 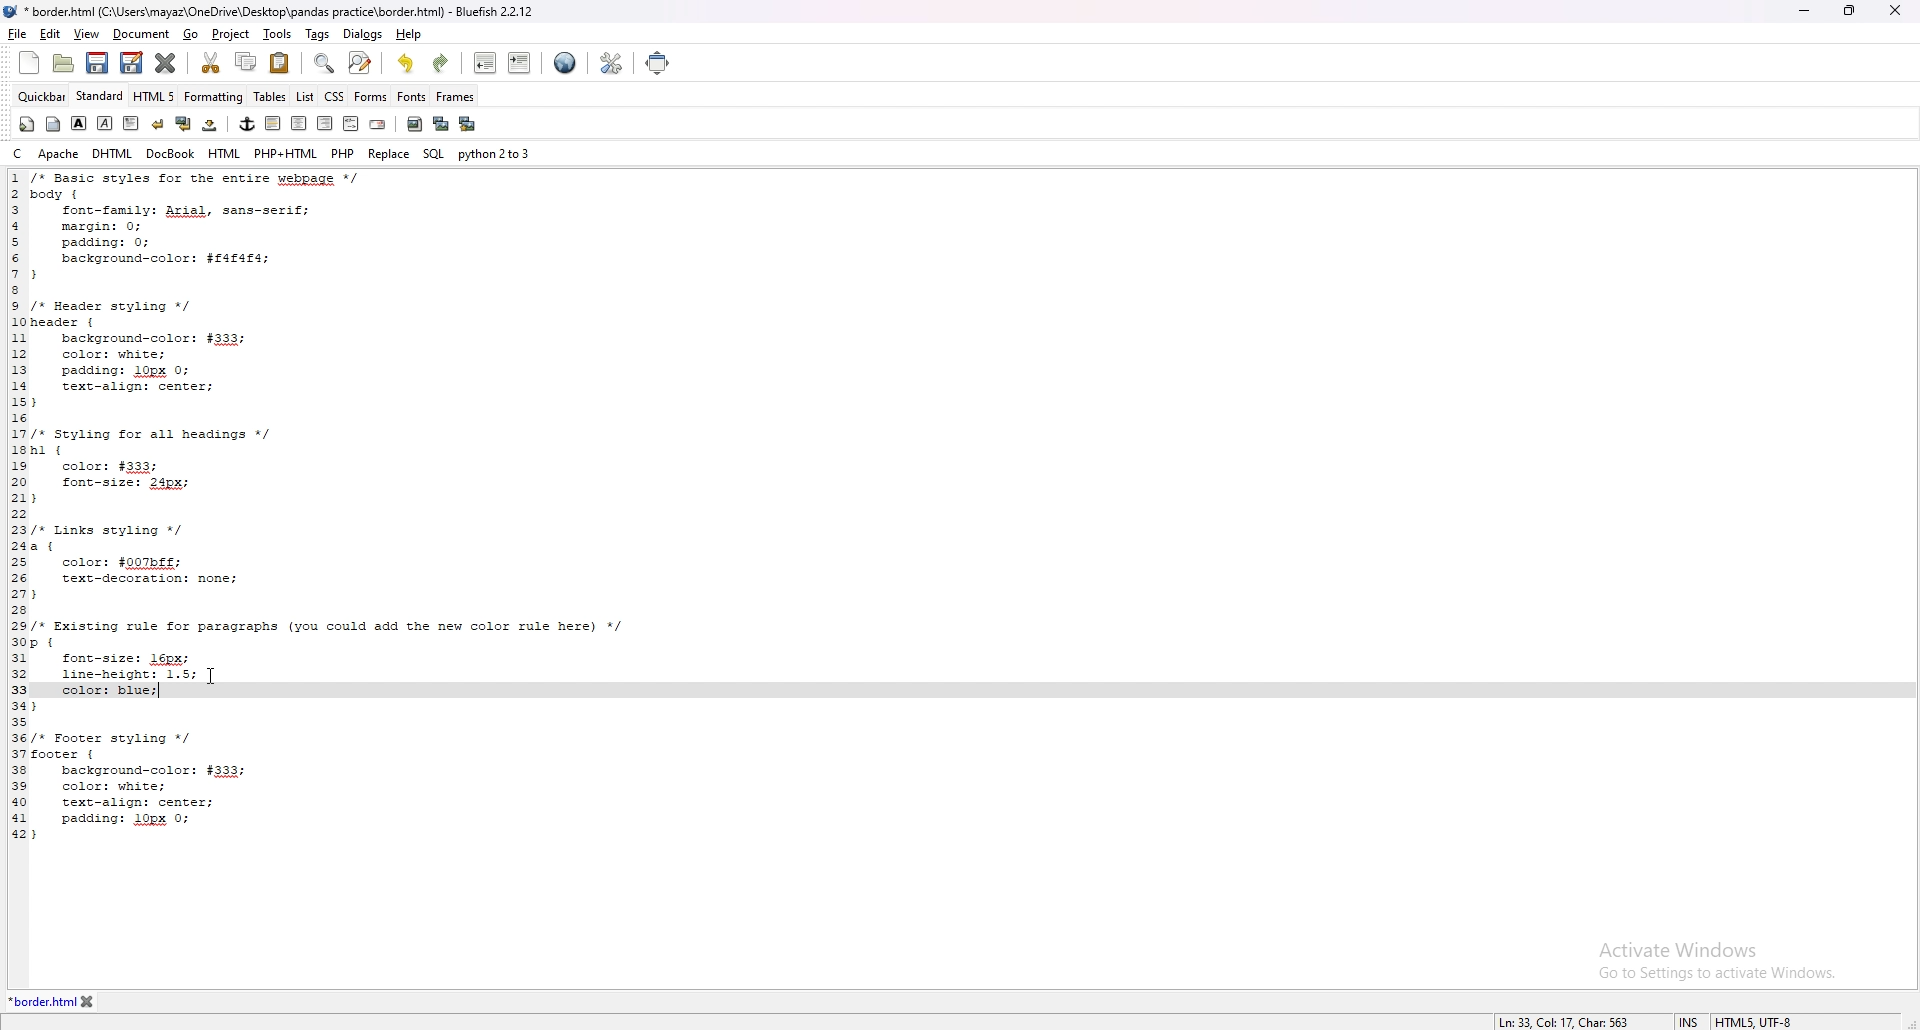 I want to click on quickbar, so click(x=43, y=96).